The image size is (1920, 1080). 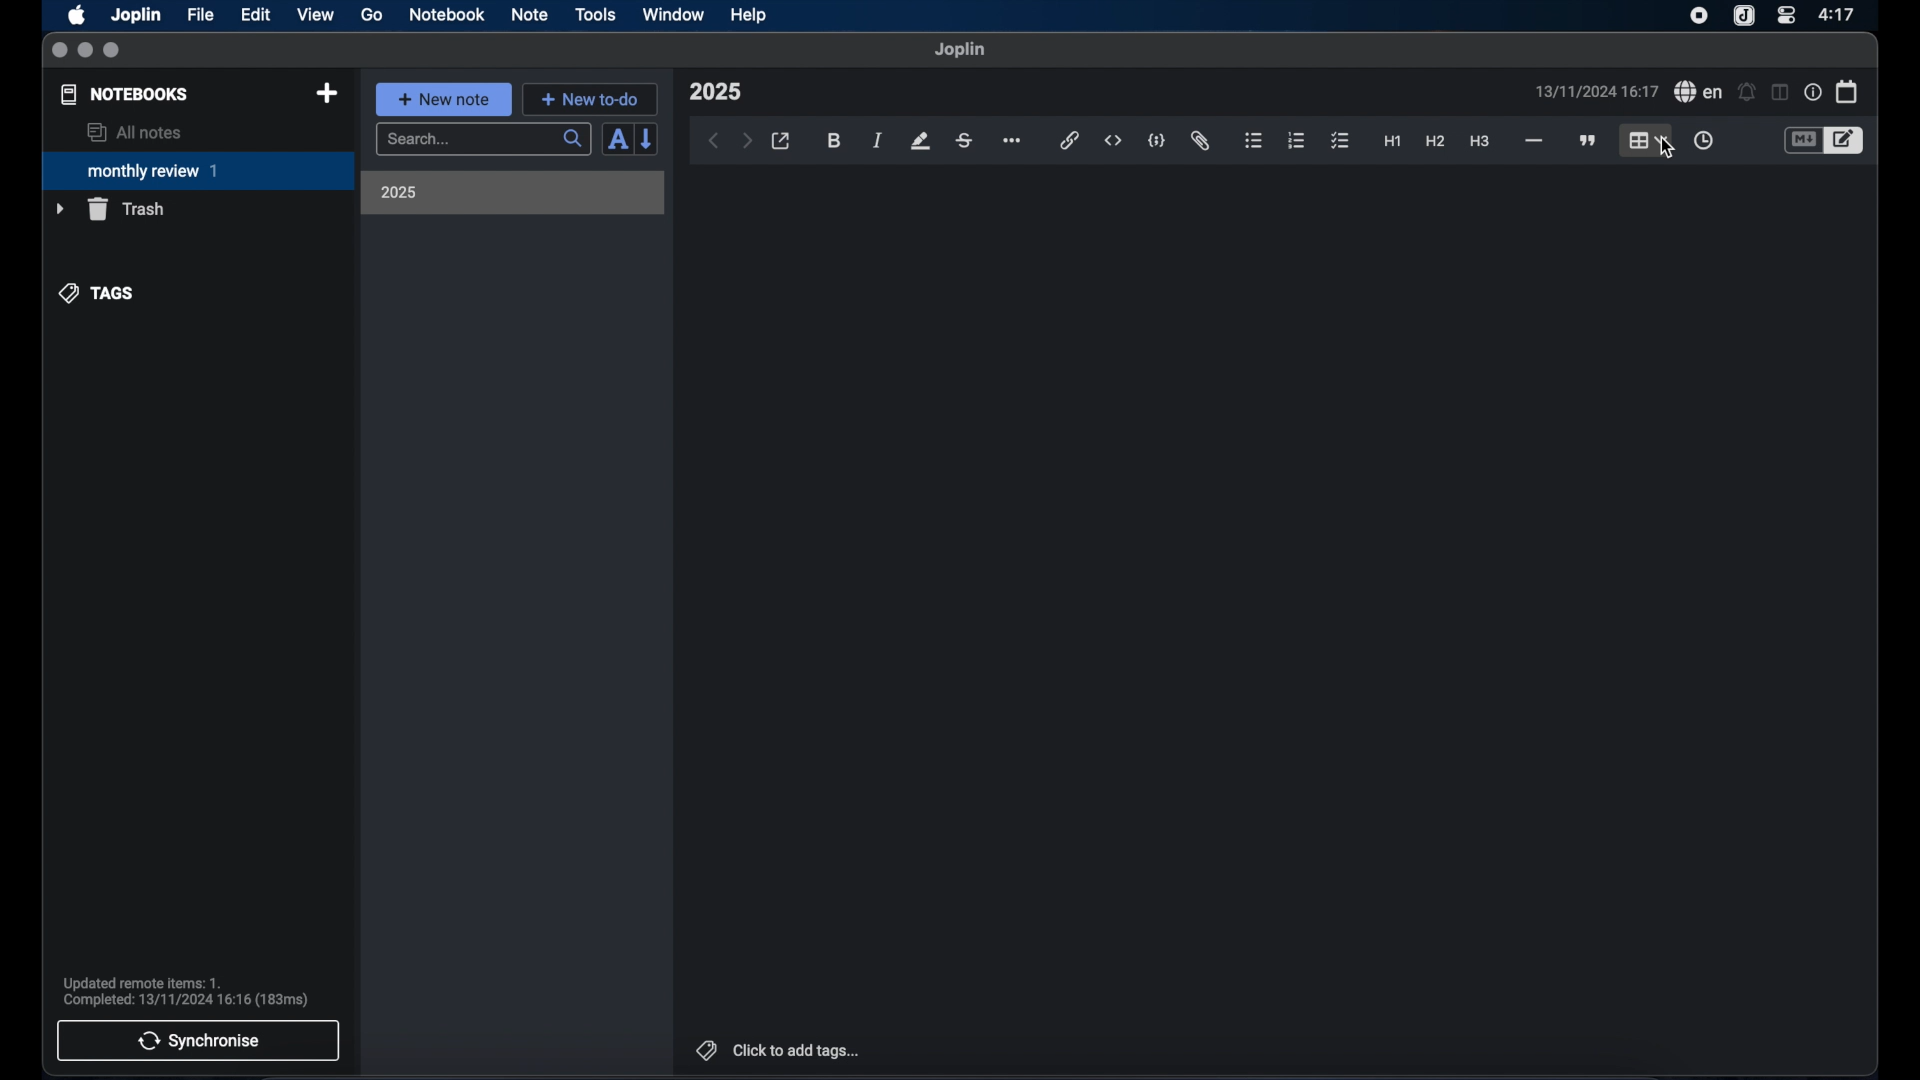 What do you see at coordinates (1742, 17) in the screenshot?
I see `joplin icon` at bounding box center [1742, 17].